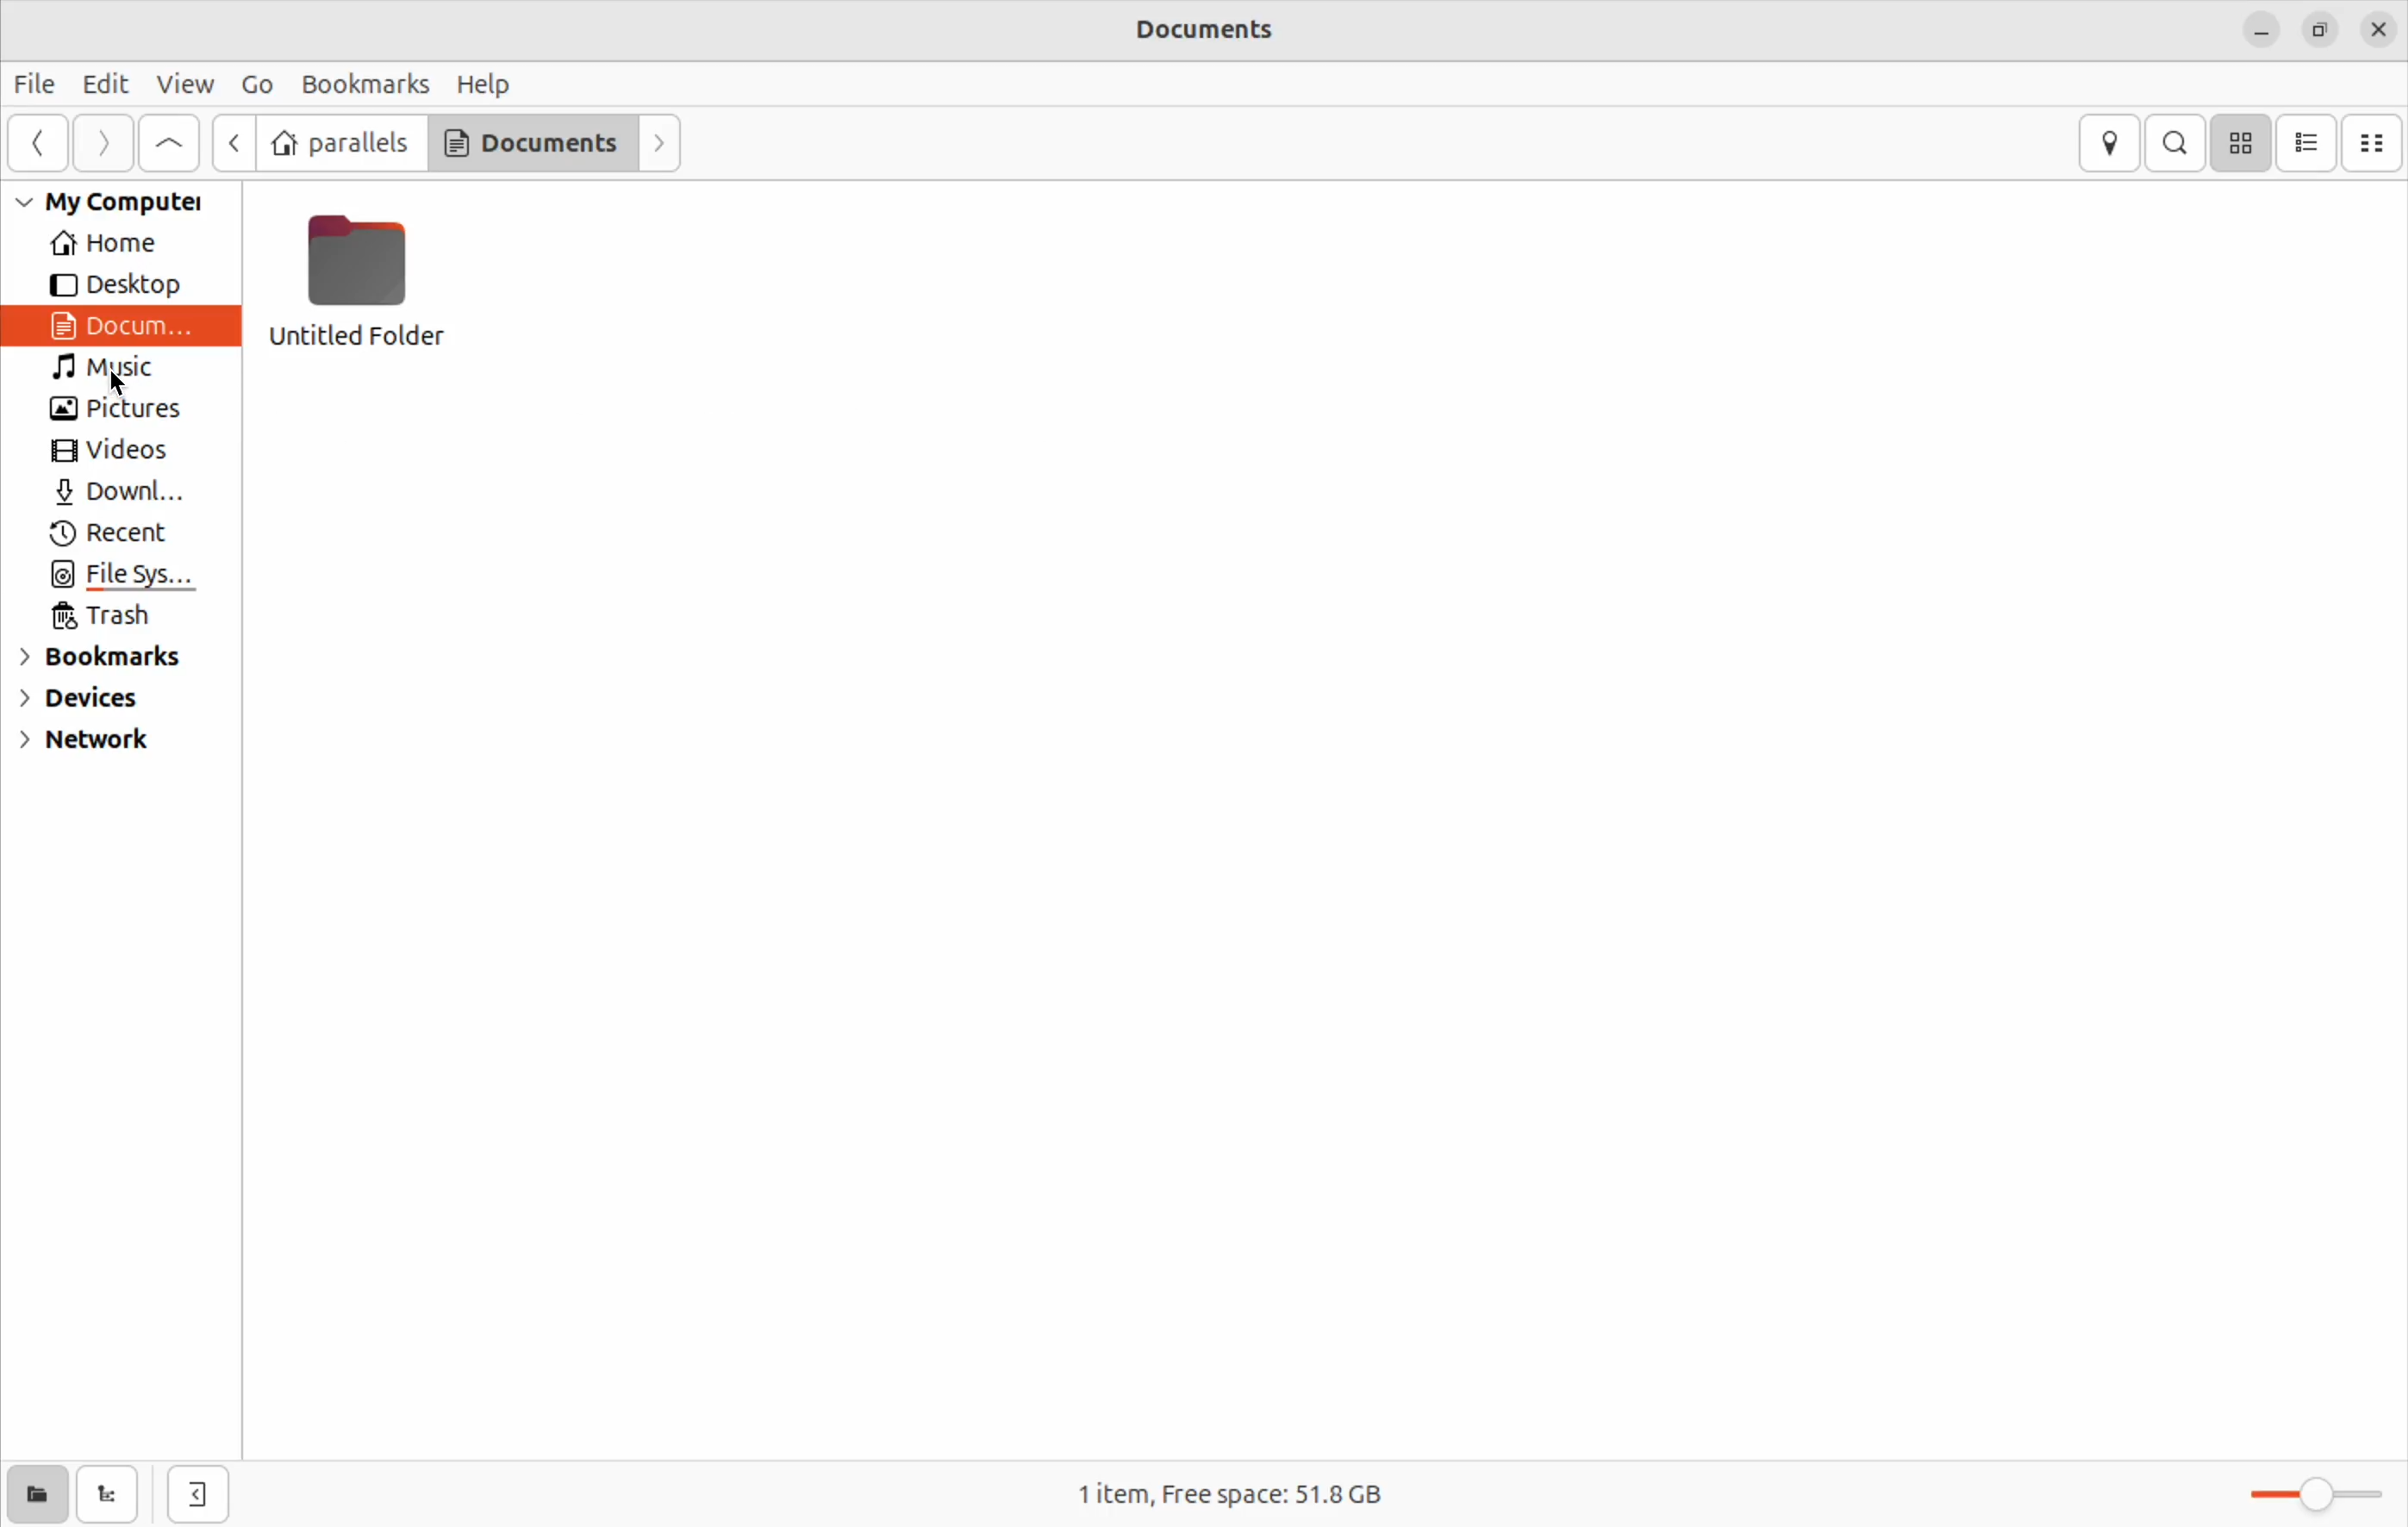  Describe the element at coordinates (338, 143) in the screenshot. I see `parallels` at that location.